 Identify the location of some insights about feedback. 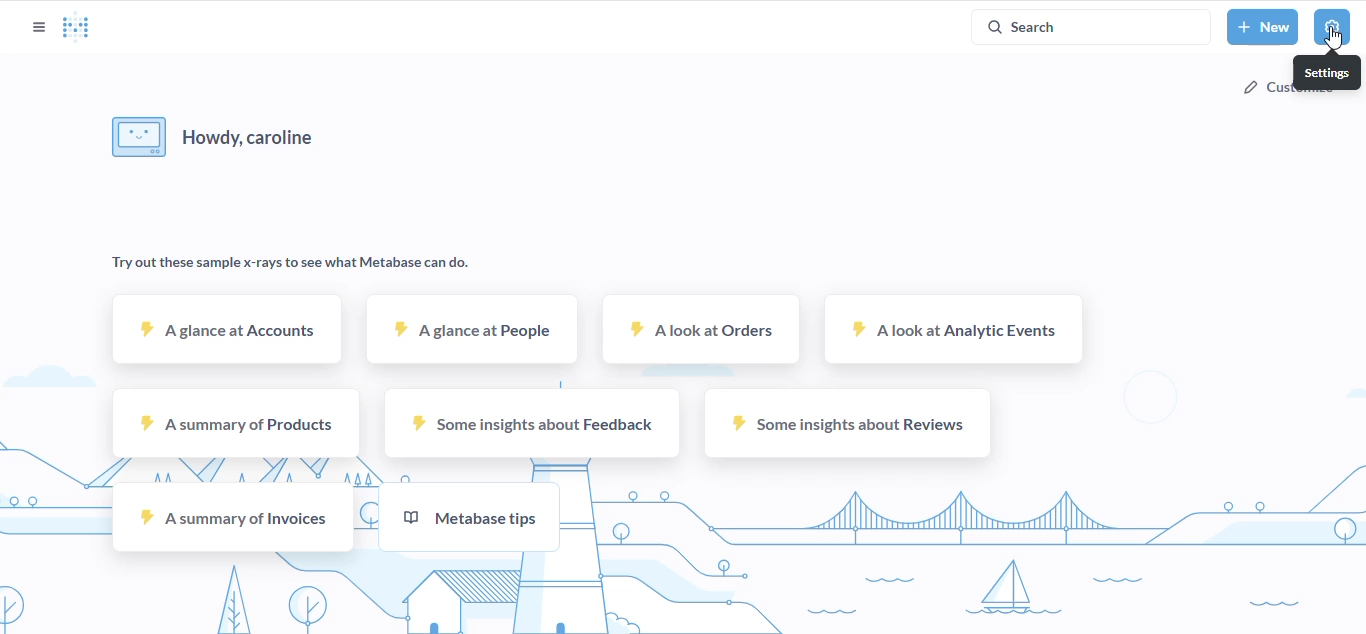
(530, 424).